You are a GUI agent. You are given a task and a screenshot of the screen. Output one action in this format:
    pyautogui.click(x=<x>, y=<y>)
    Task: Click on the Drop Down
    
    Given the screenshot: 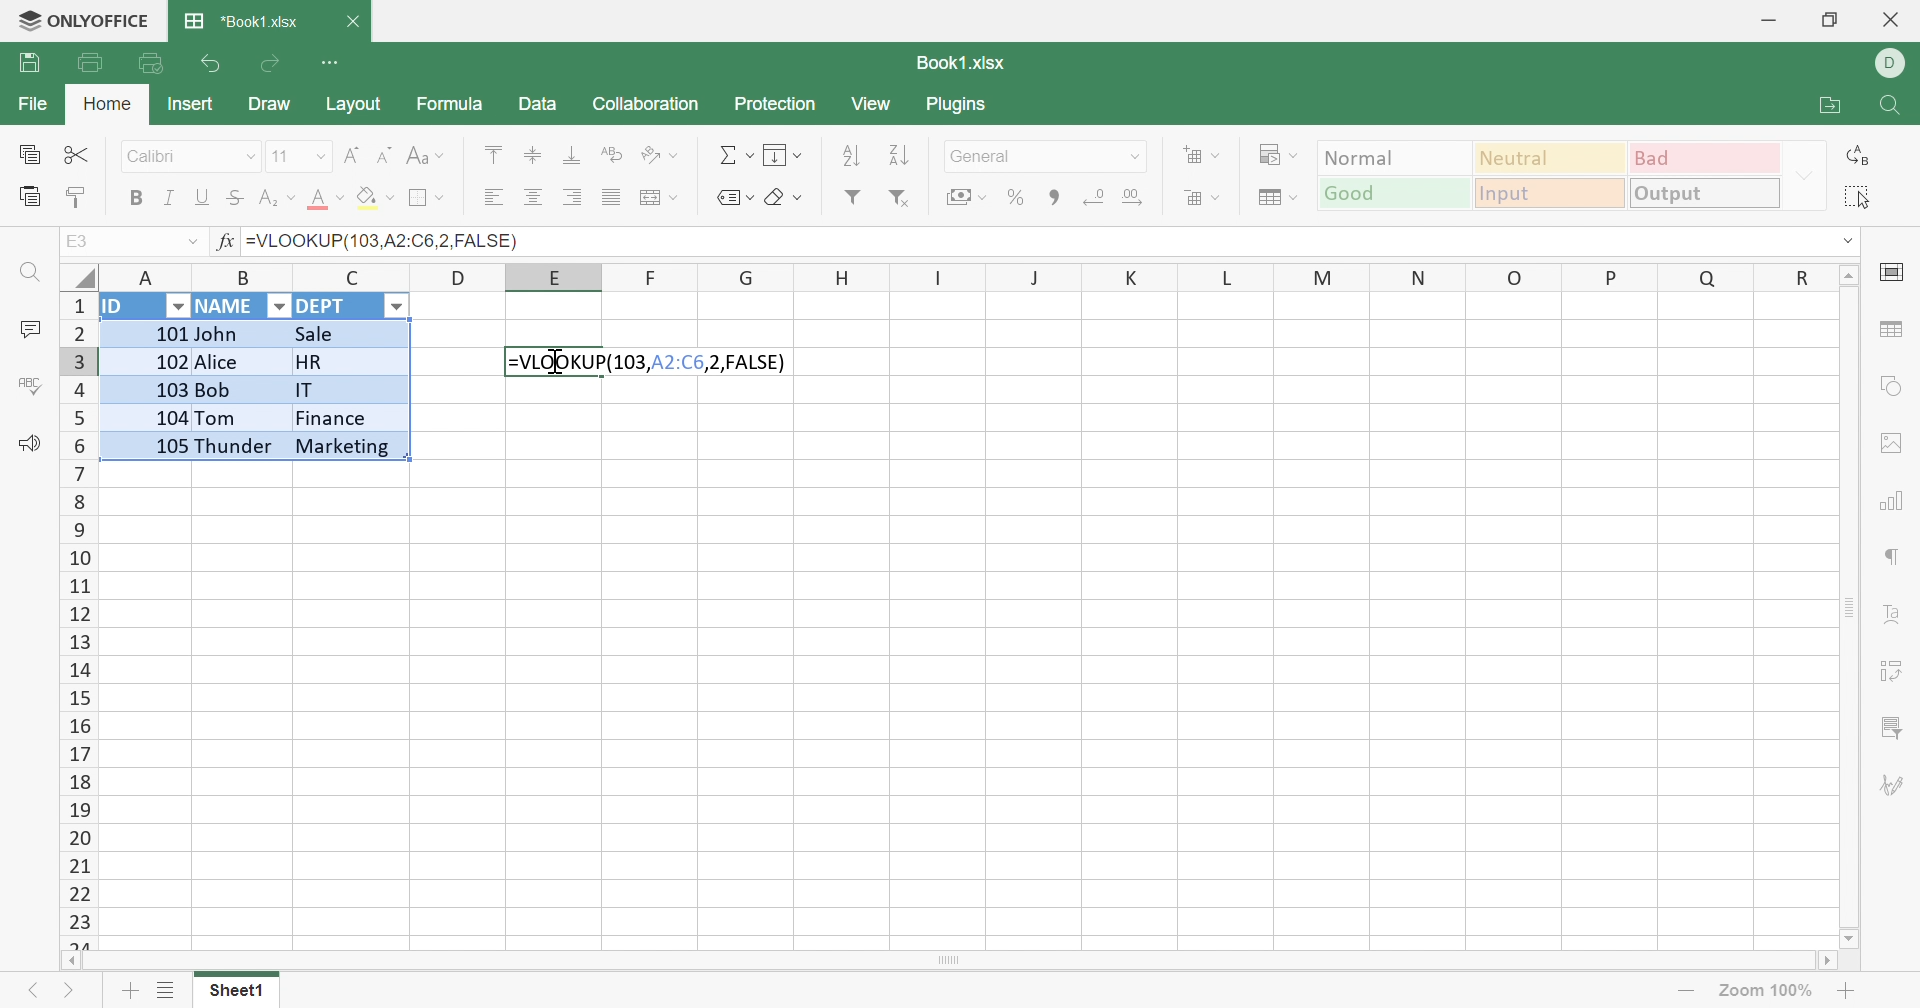 What is the action you would take?
    pyautogui.click(x=1801, y=176)
    